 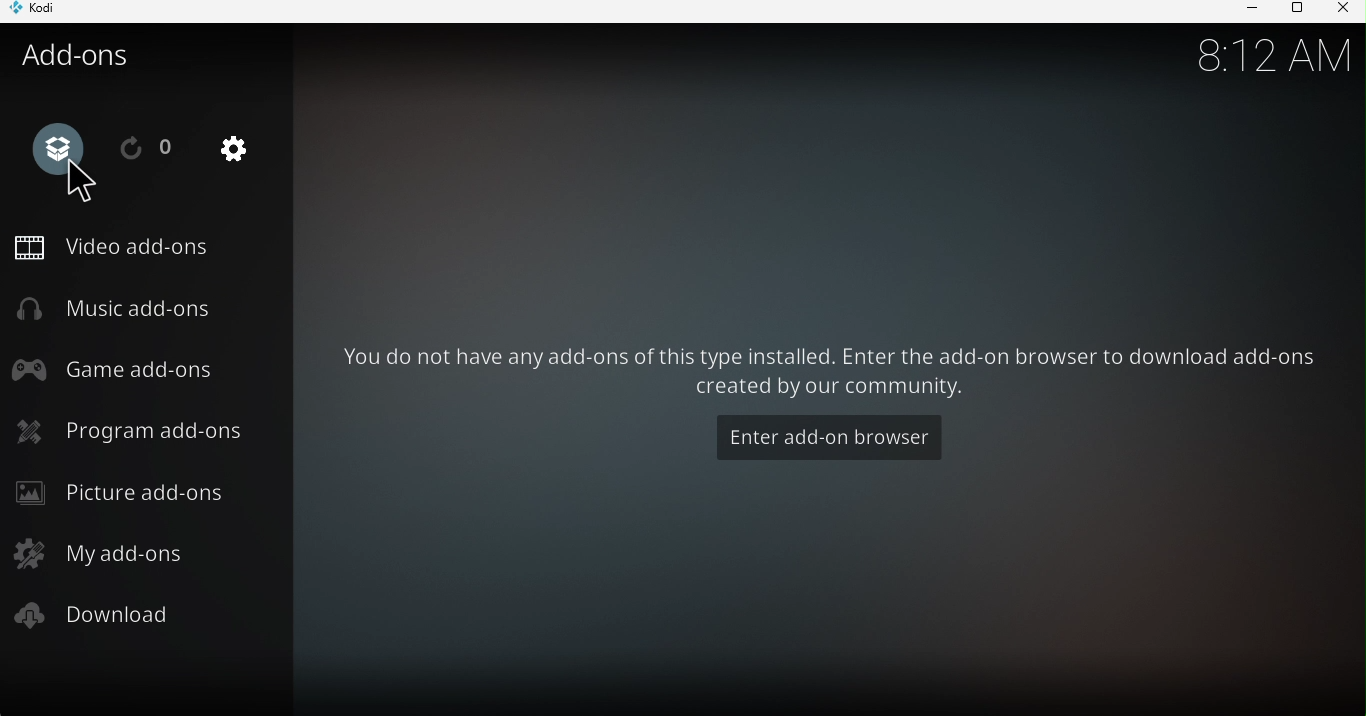 What do you see at coordinates (98, 552) in the screenshot?
I see `My add-ons` at bounding box center [98, 552].